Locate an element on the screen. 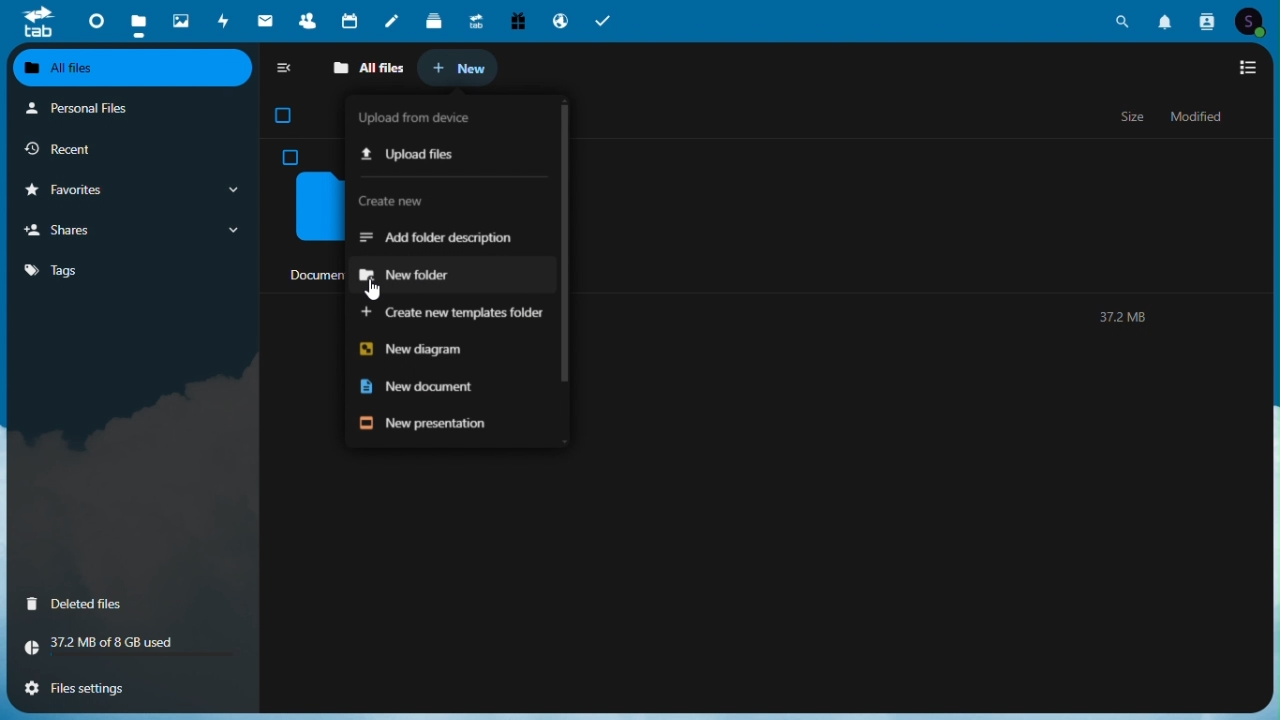  All files is located at coordinates (364, 66).